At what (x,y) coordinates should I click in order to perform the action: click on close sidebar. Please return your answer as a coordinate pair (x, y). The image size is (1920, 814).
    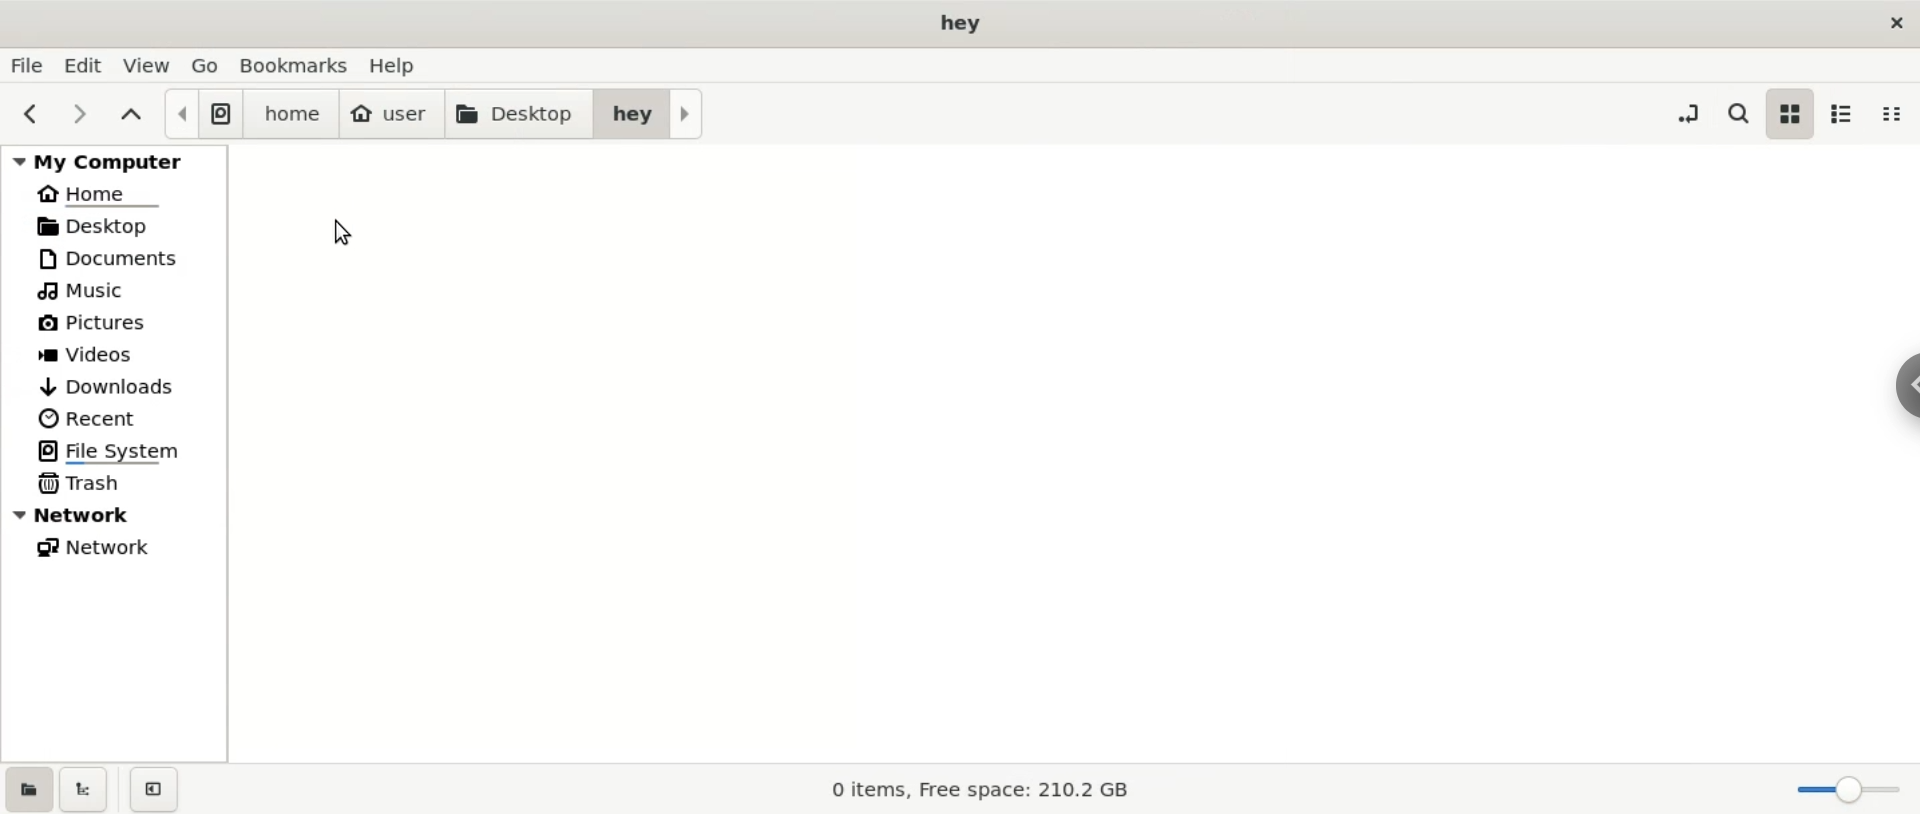
    Looking at the image, I should click on (154, 790).